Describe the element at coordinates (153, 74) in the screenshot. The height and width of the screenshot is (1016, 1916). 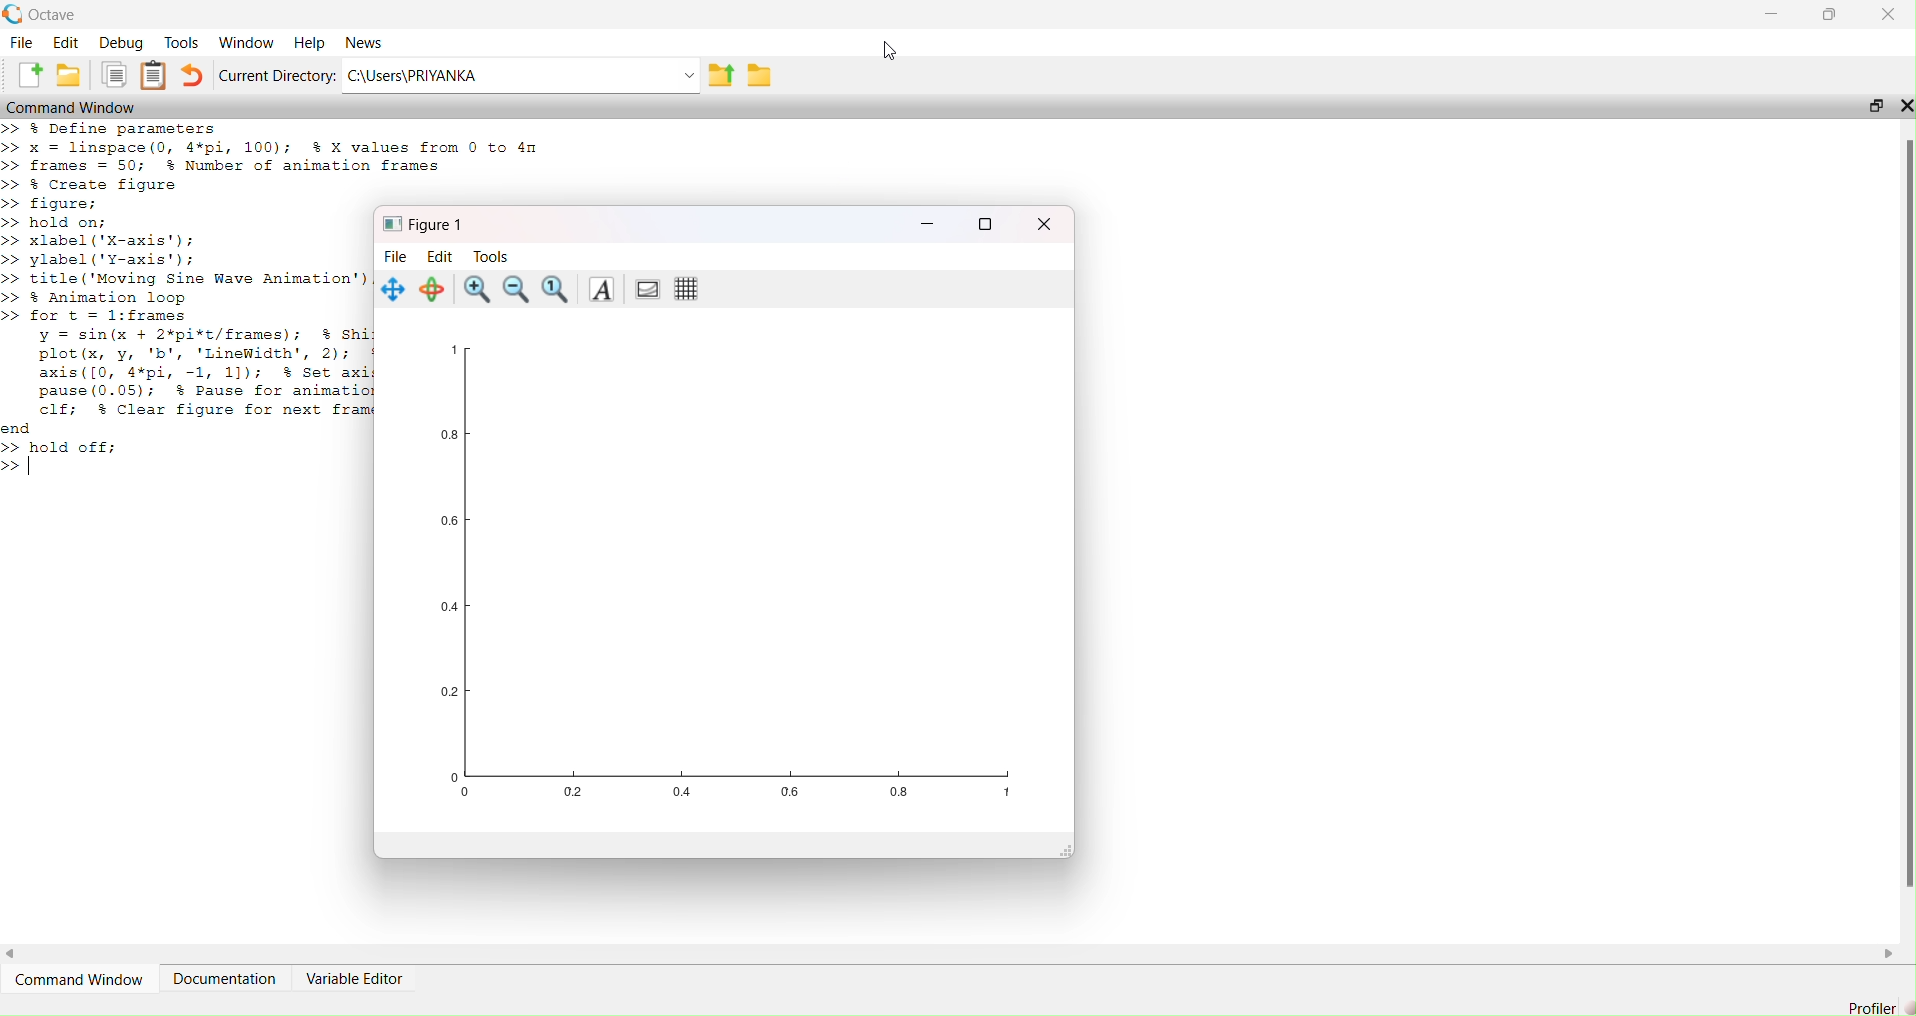
I see `notes` at that location.